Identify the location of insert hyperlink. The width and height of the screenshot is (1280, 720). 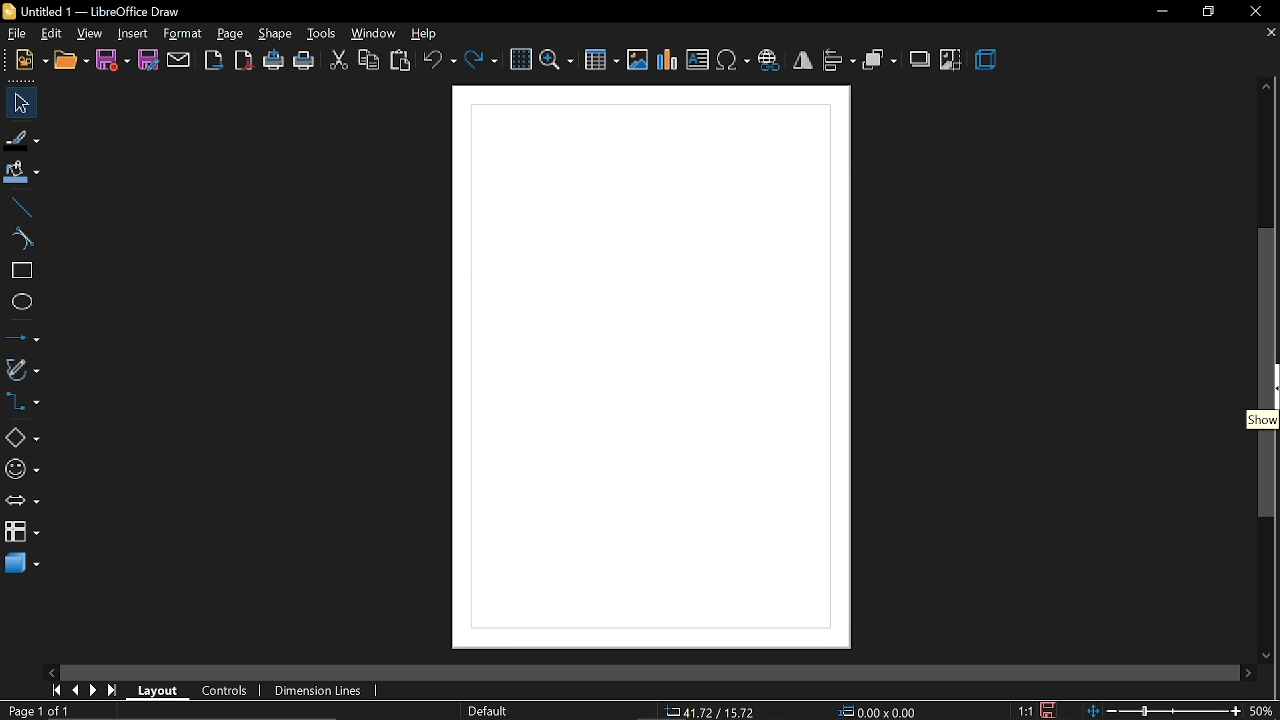
(770, 61).